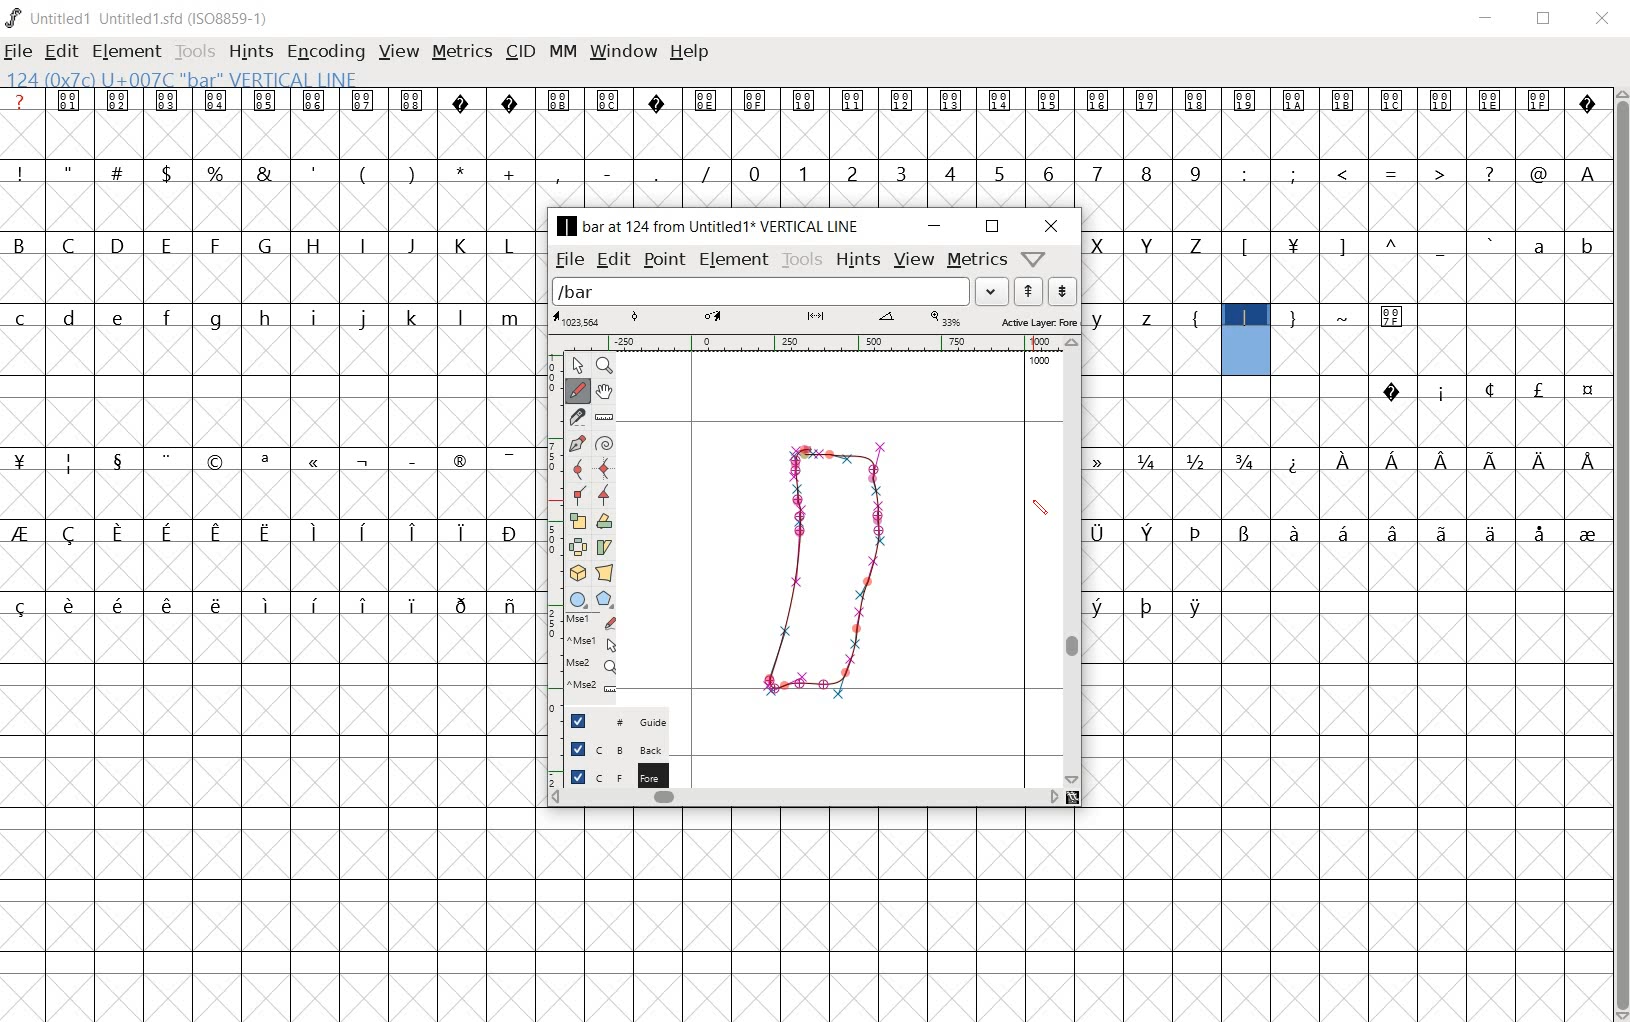 Image resolution: width=1630 pixels, height=1022 pixels. I want to click on special symbols, so click(1479, 391).